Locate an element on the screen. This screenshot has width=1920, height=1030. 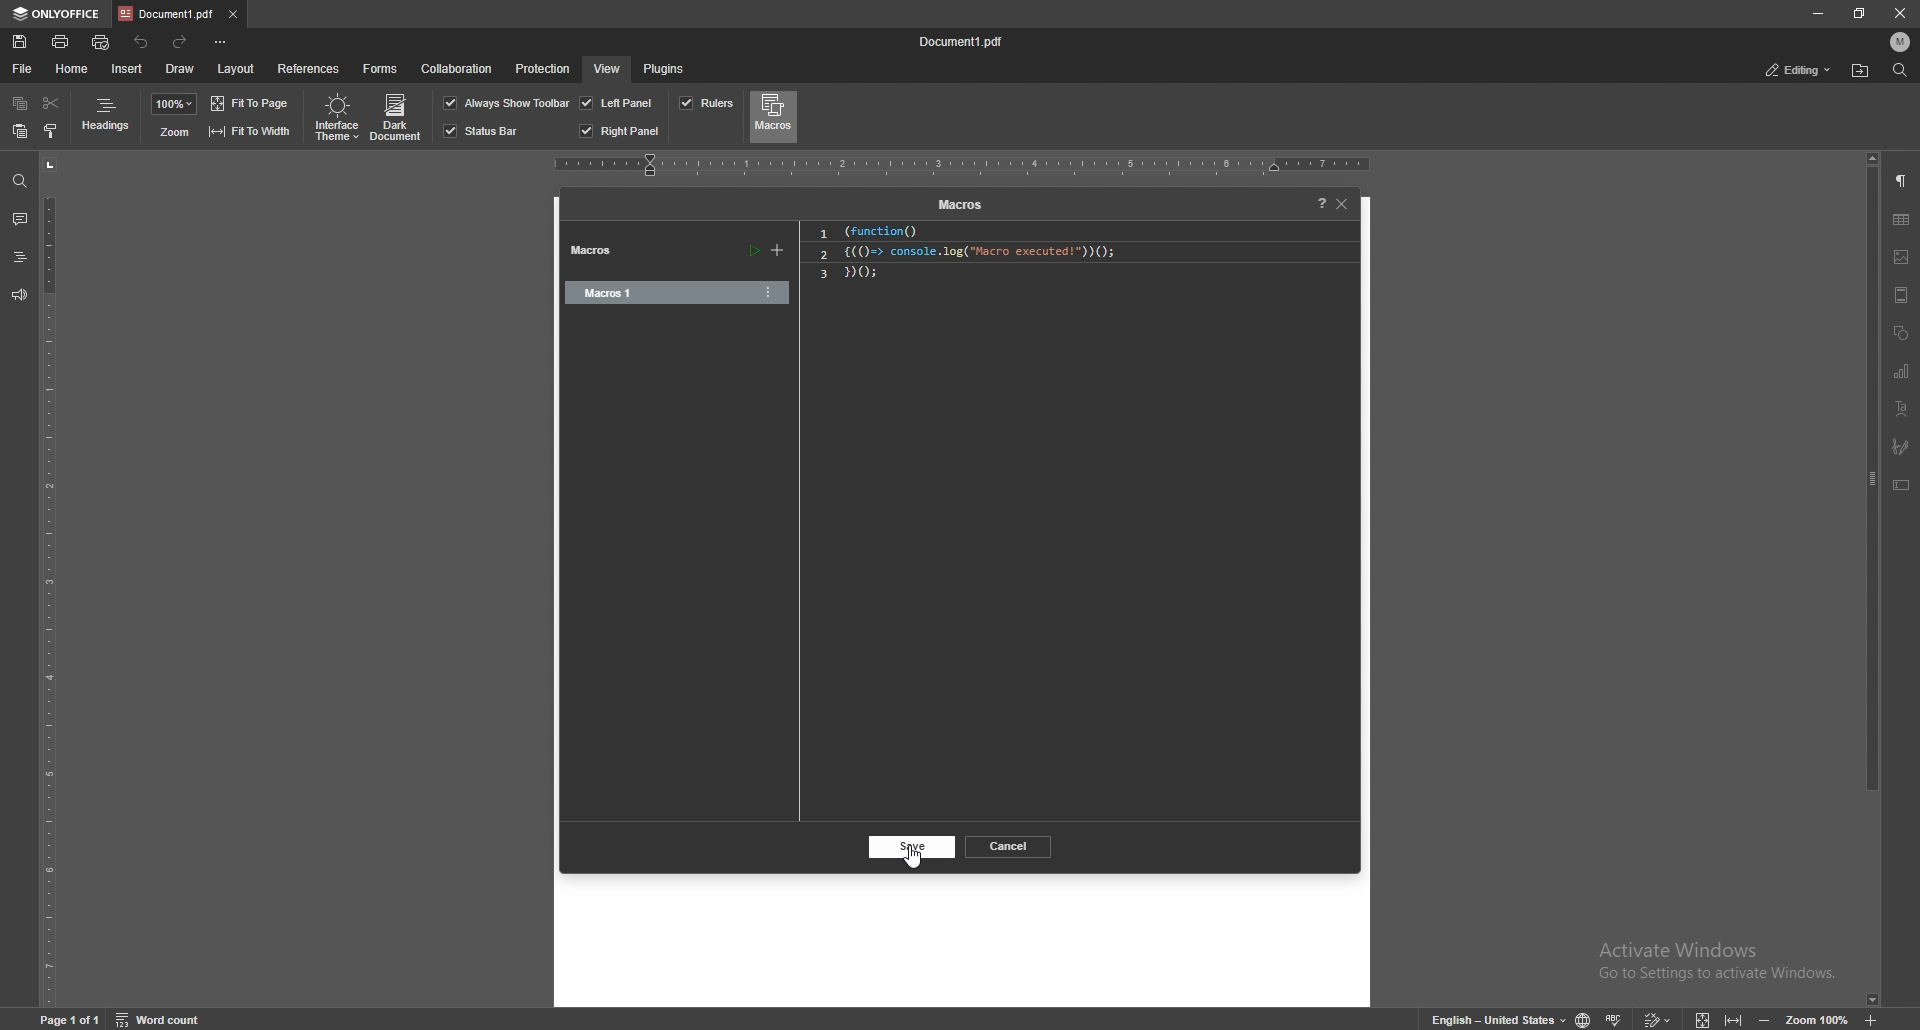
rulers is located at coordinates (706, 103).